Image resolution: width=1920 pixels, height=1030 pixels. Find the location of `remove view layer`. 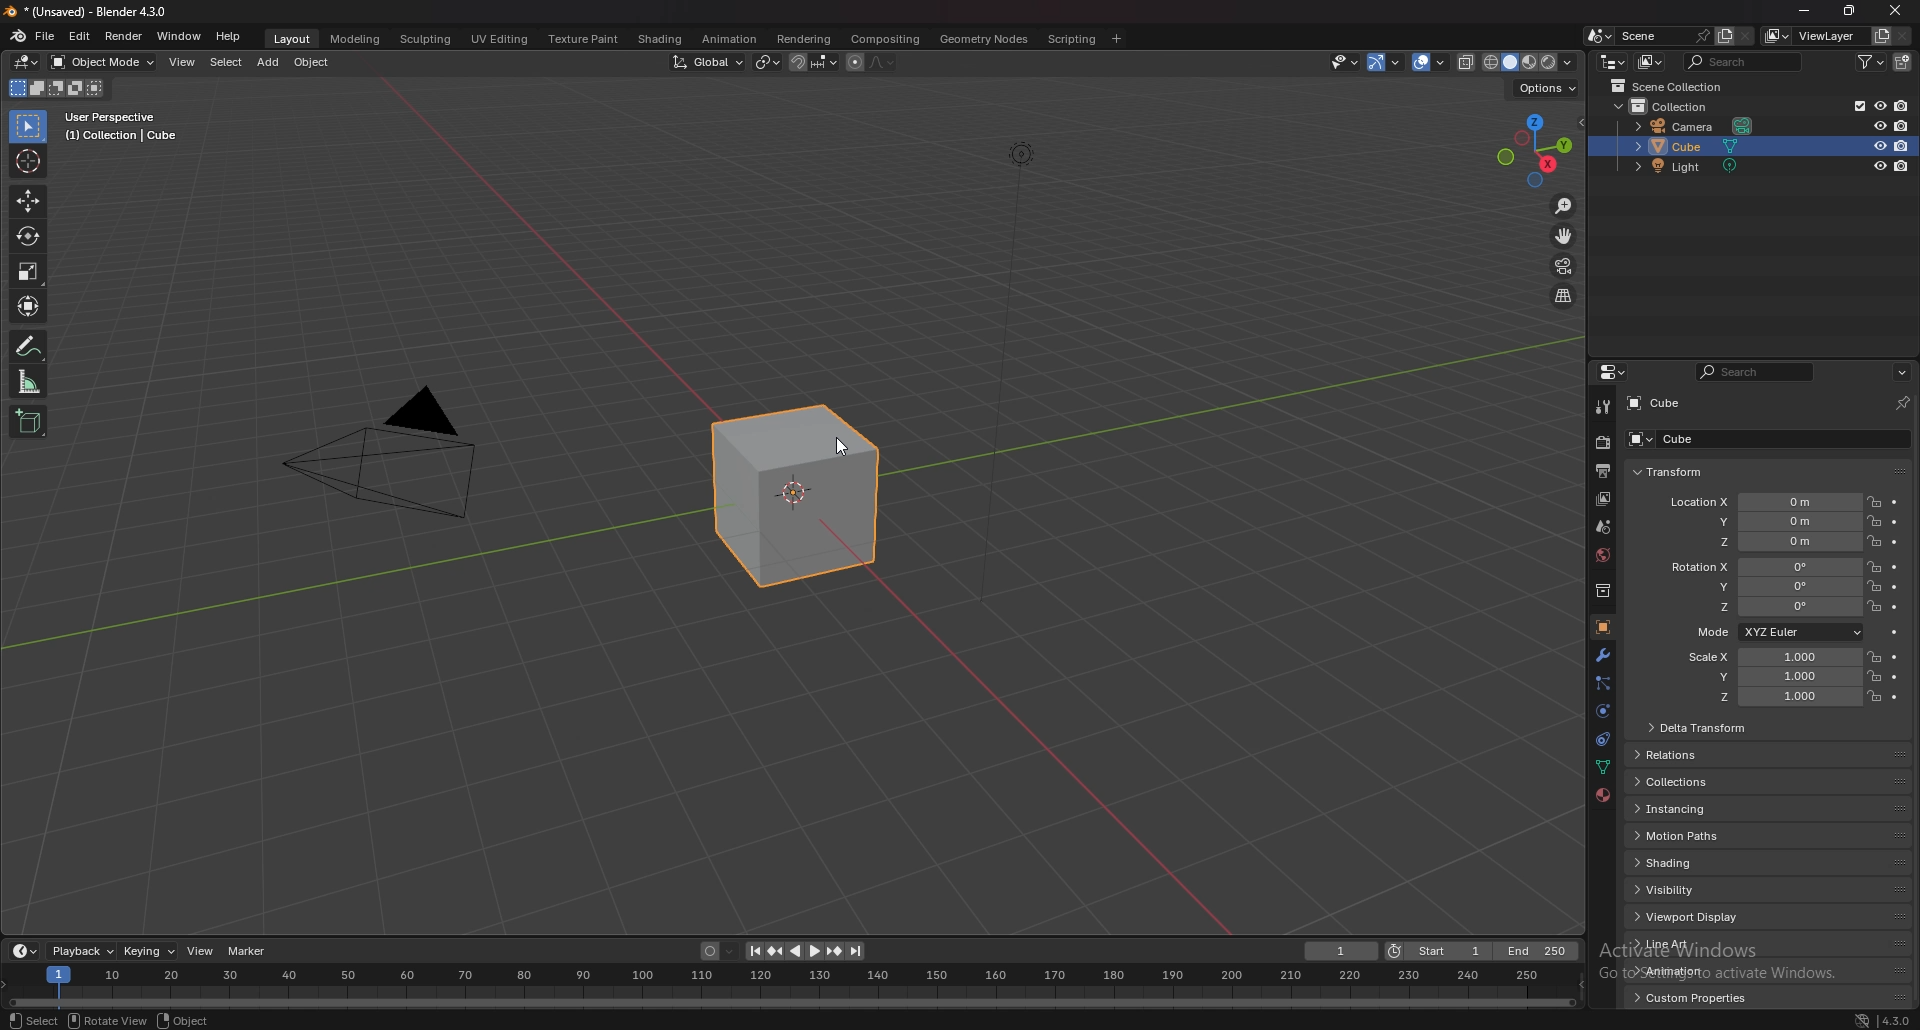

remove view layer is located at coordinates (1902, 35).